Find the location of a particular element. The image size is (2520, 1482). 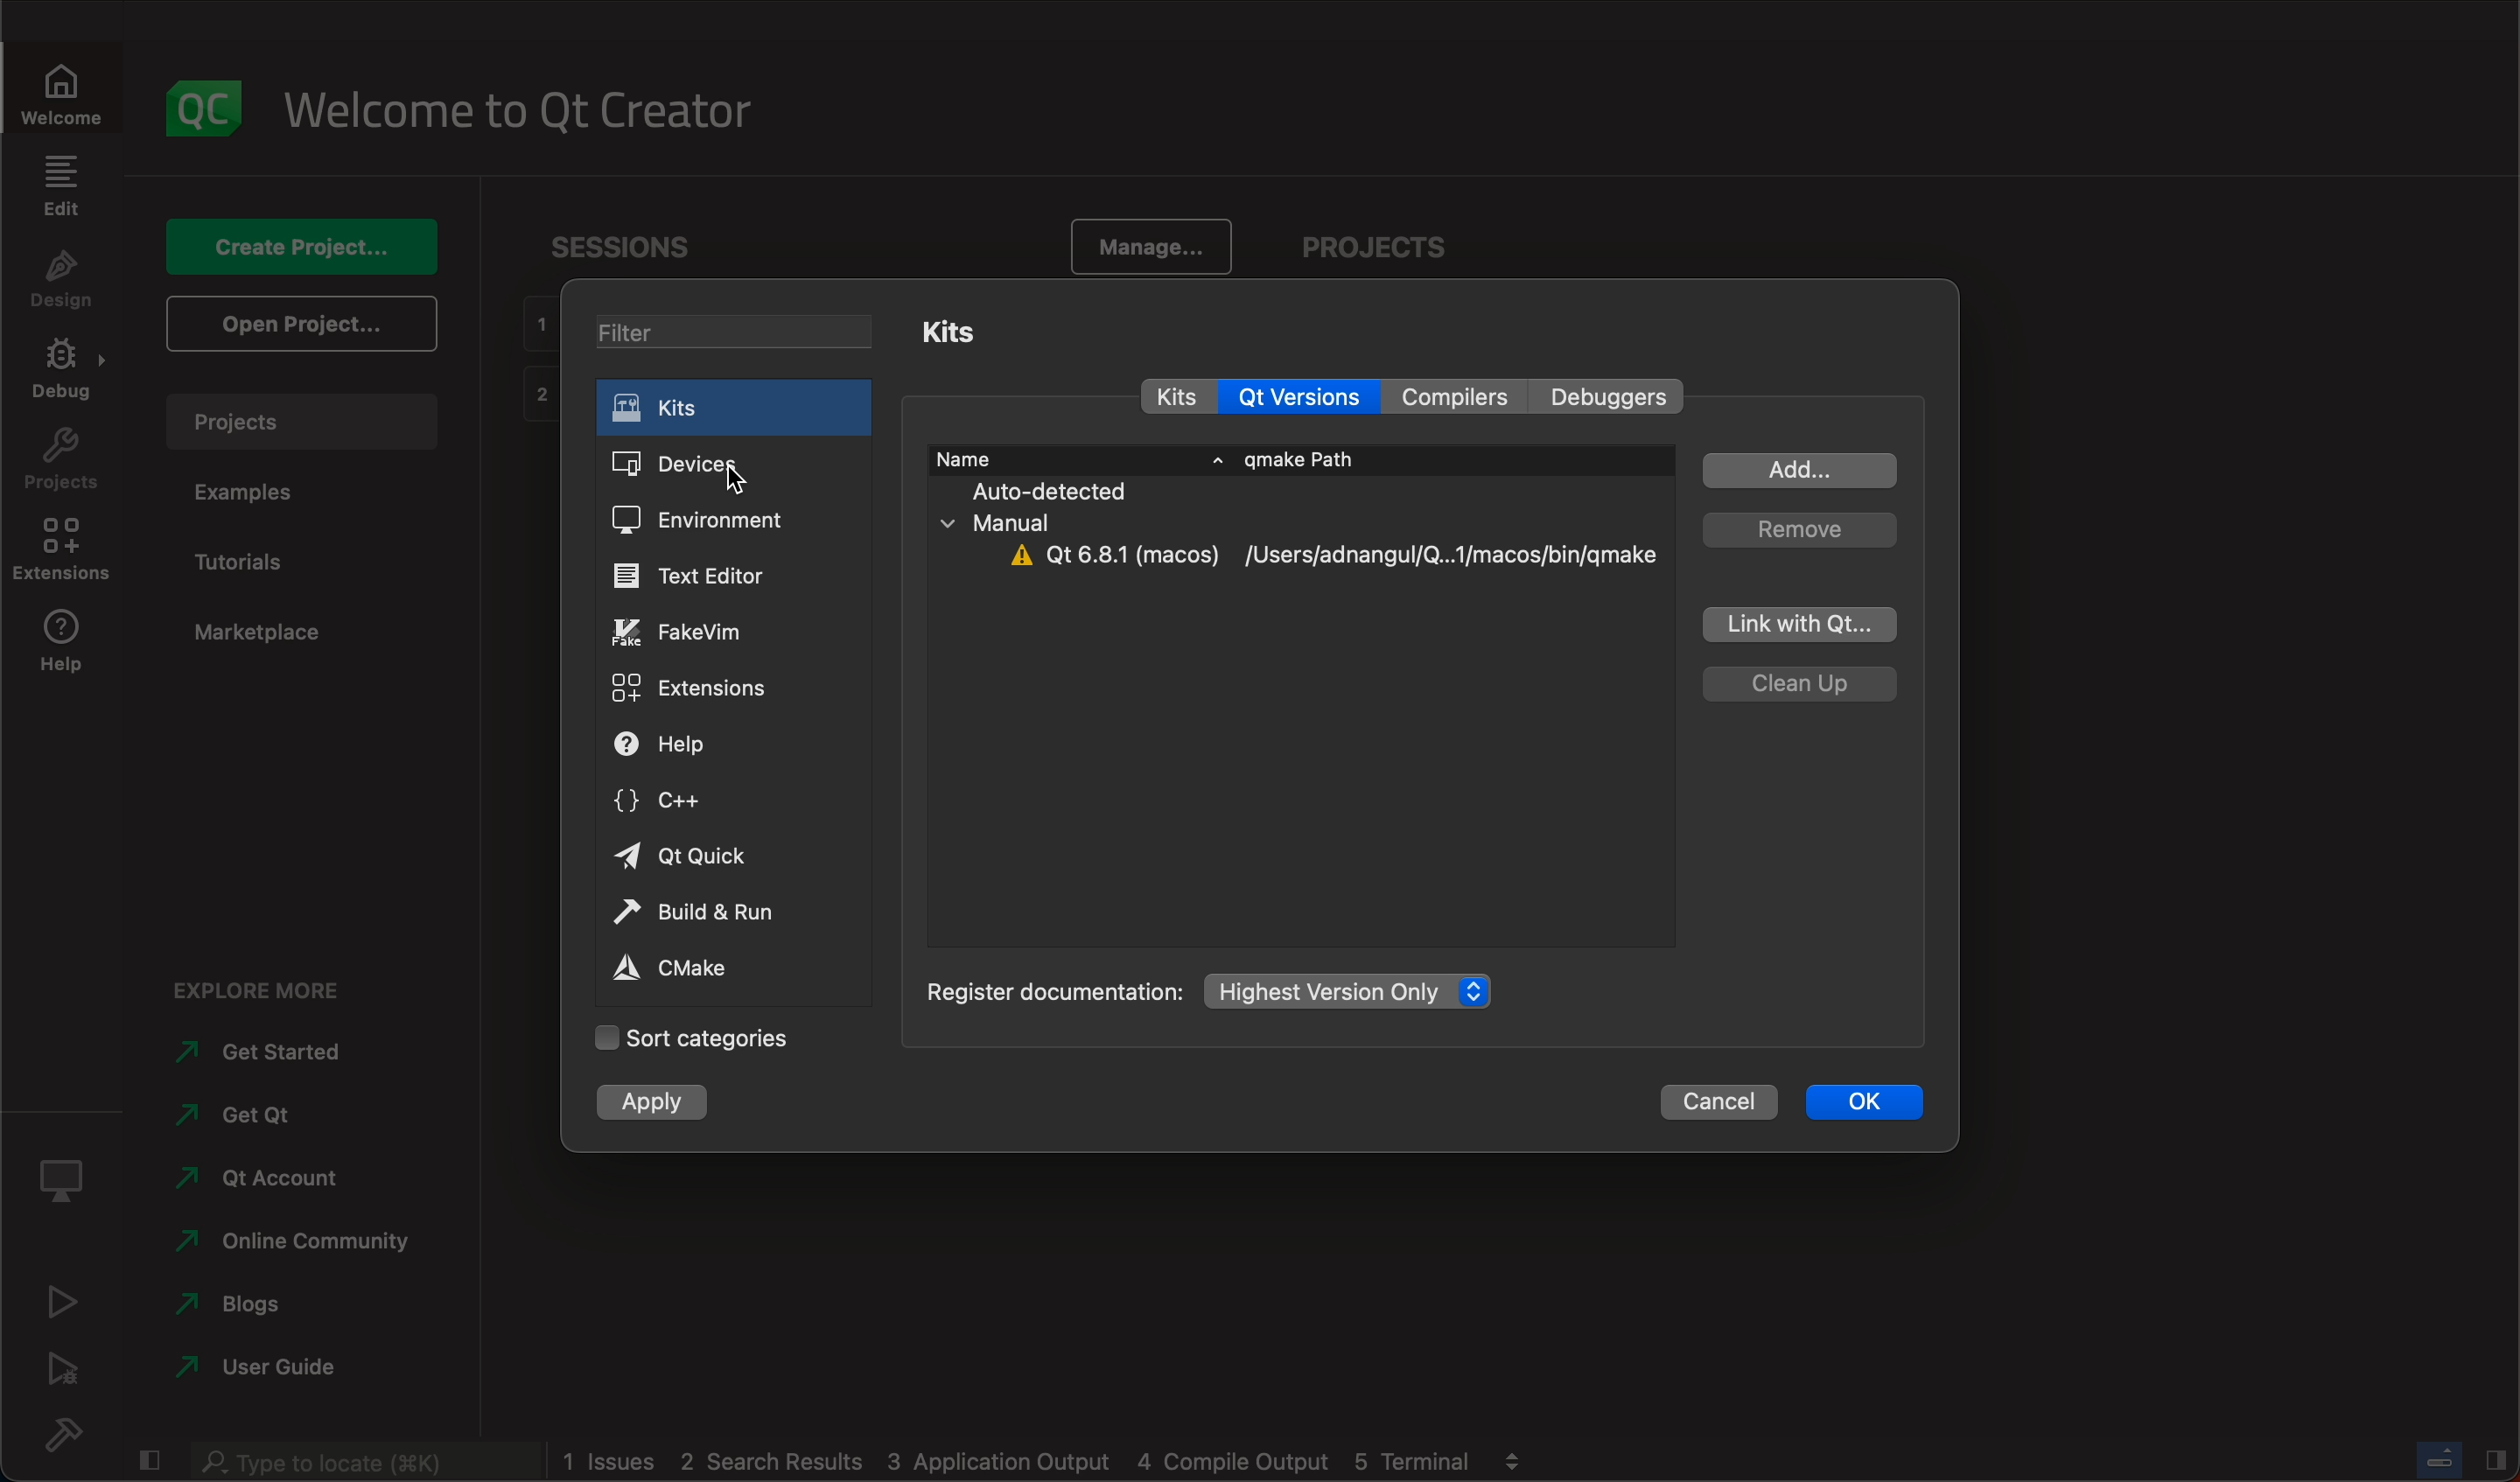

CMake is located at coordinates (686, 971).